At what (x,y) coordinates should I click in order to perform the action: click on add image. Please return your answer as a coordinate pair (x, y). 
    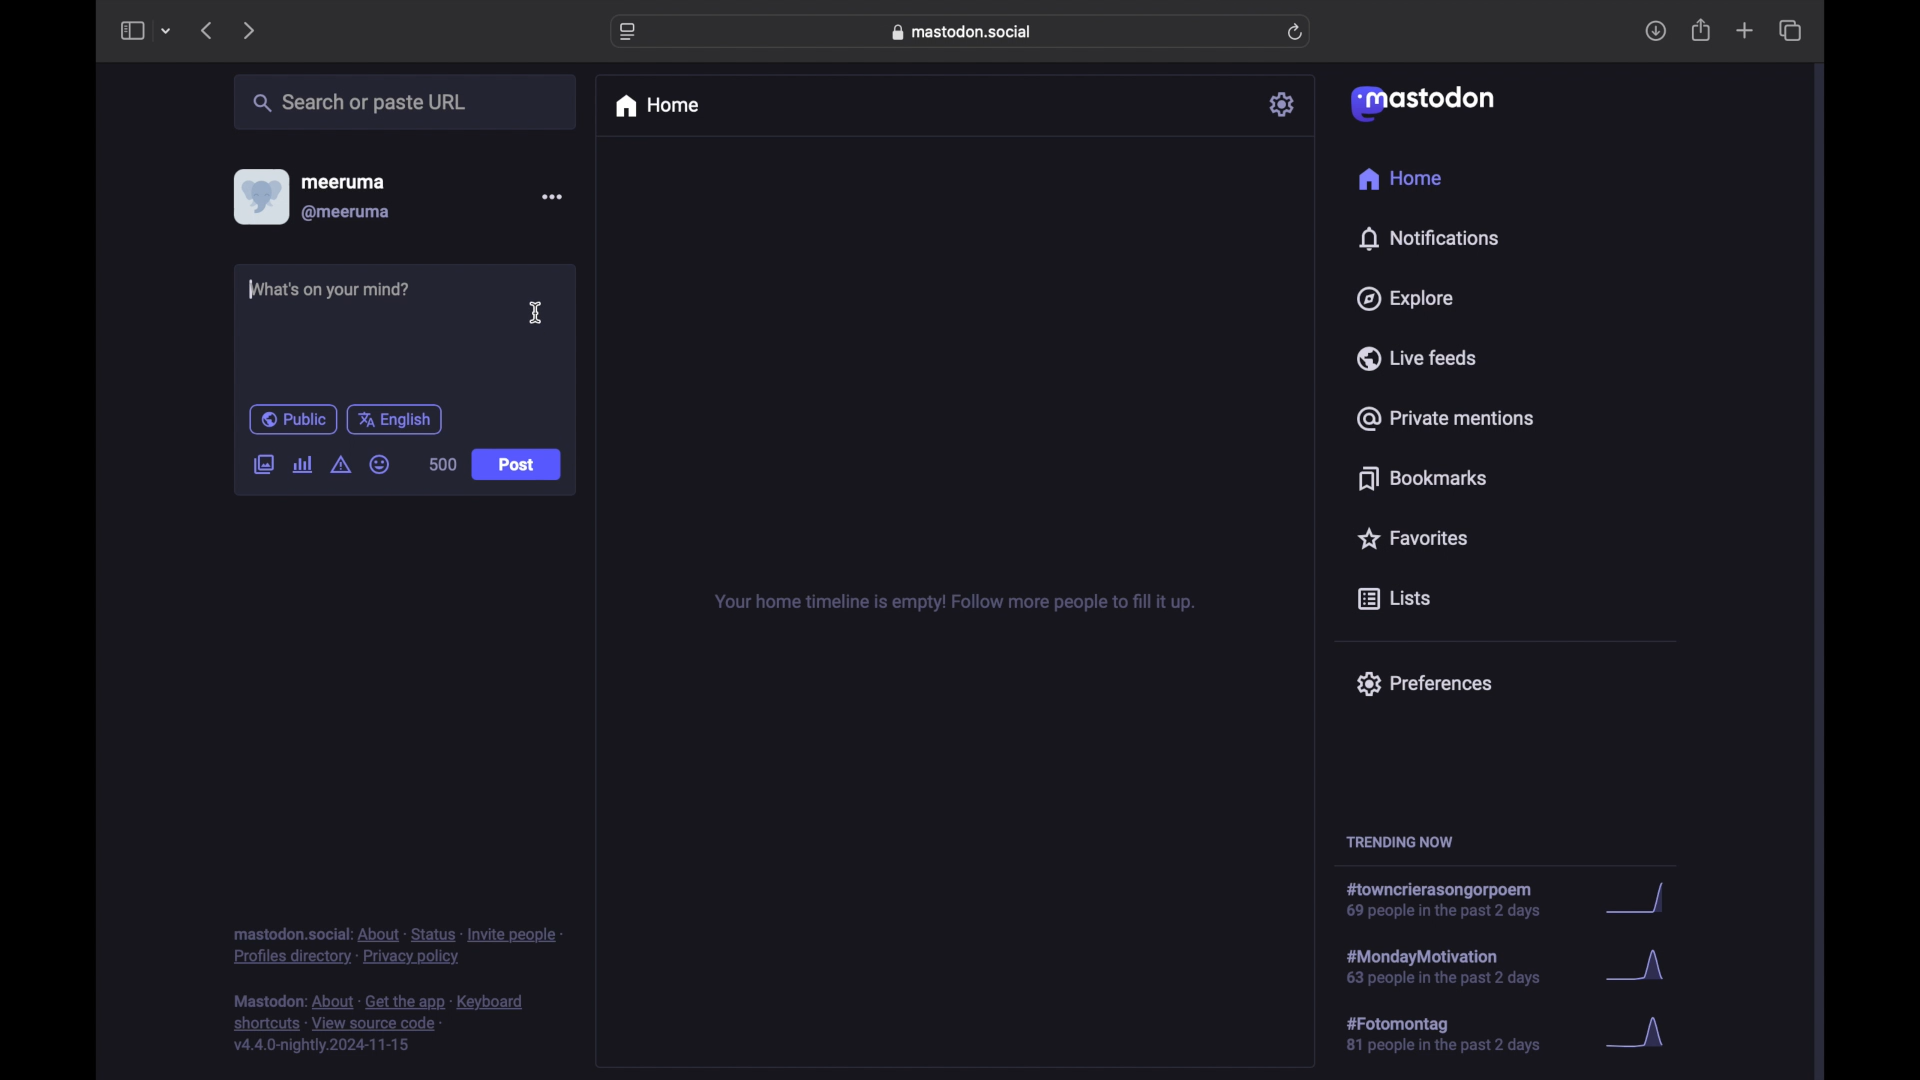
    Looking at the image, I should click on (263, 466).